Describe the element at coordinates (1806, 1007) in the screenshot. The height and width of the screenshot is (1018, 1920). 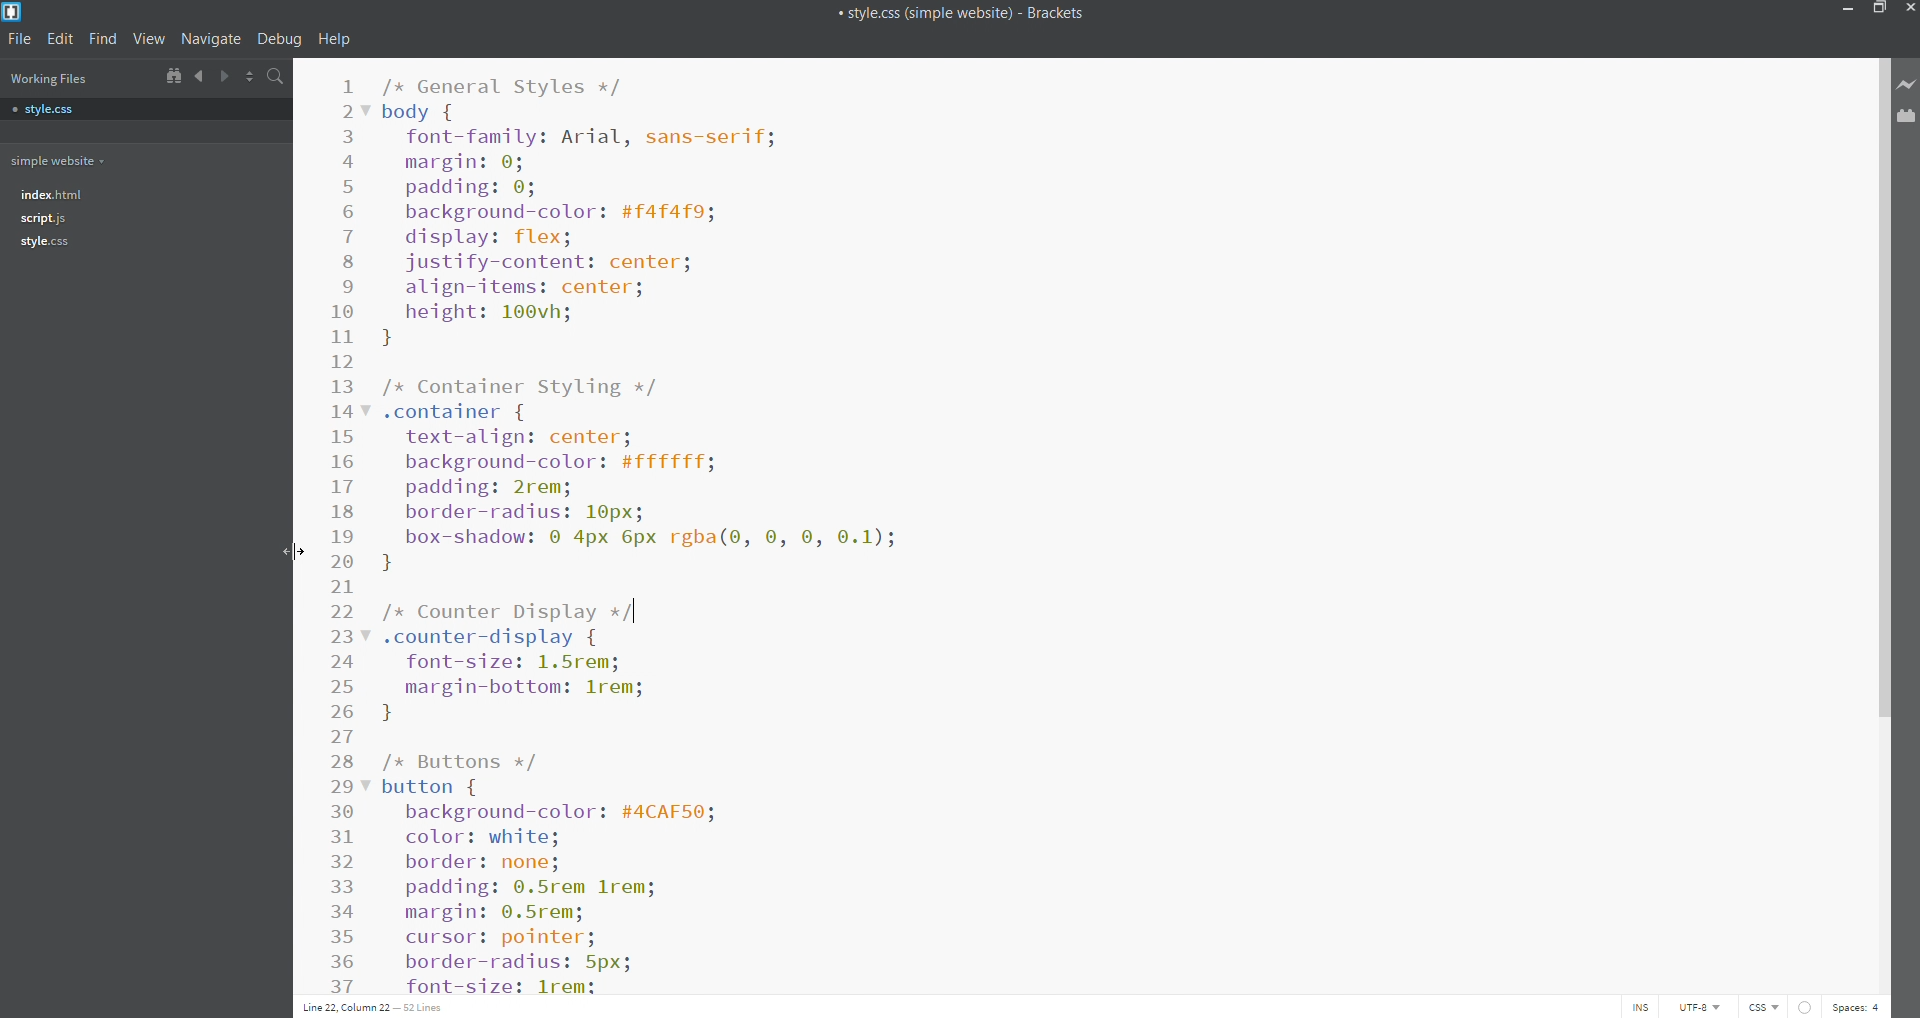
I see `show error` at that location.